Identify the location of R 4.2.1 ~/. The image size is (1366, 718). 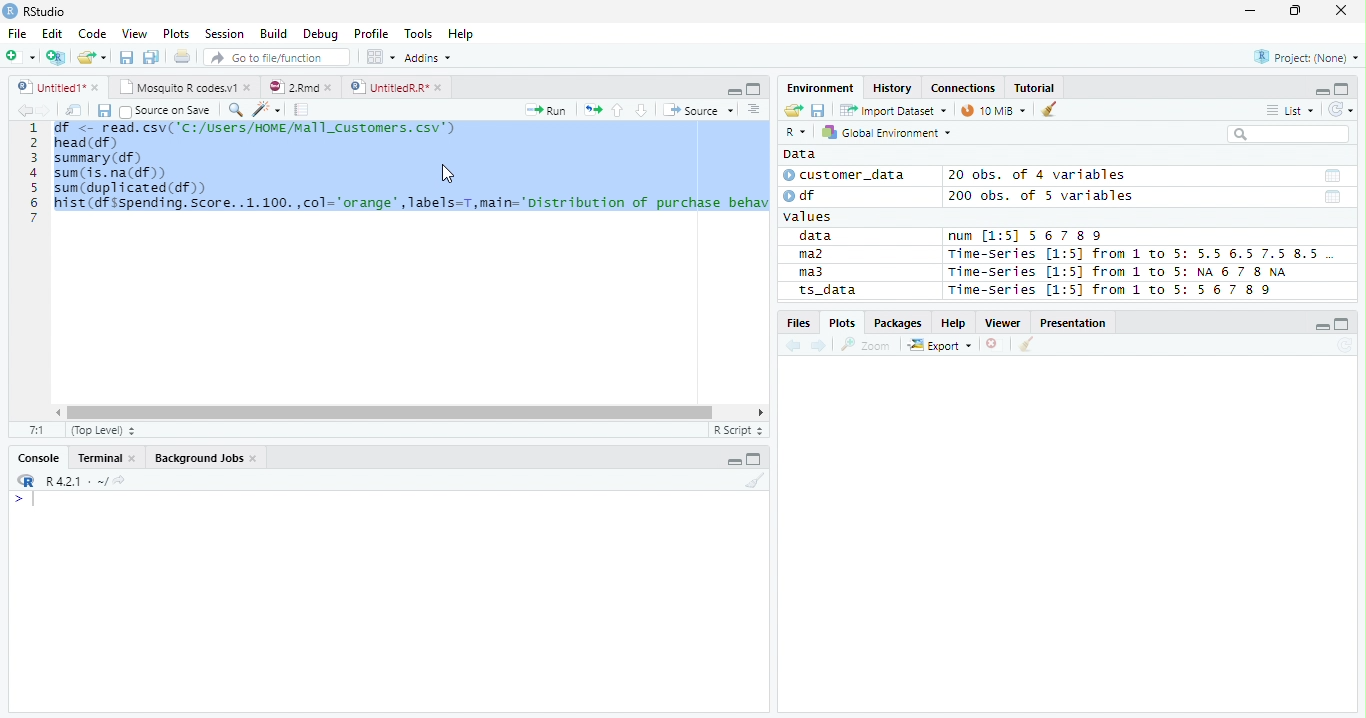
(75, 480).